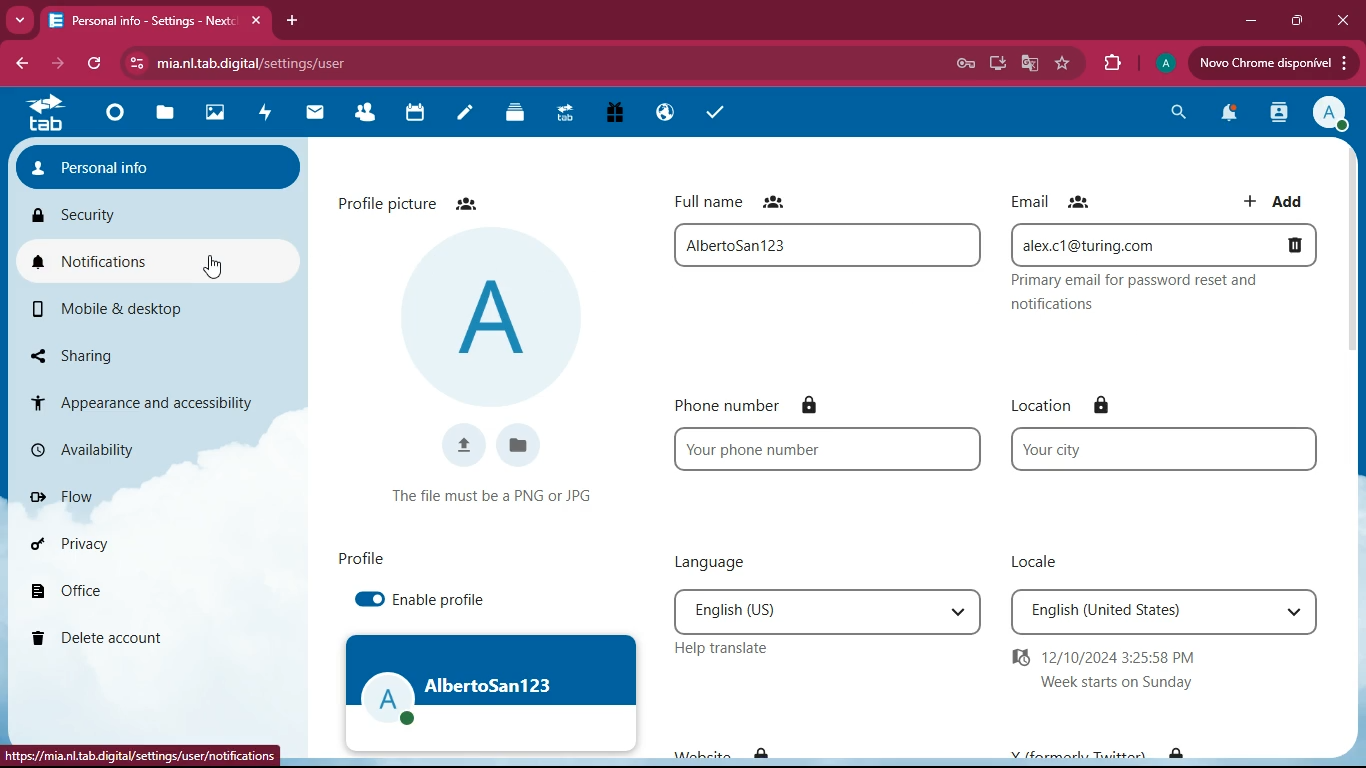 The height and width of the screenshot is (768, 1366). Describe the element at coordinates (1063, 64) in the screenshot. I see `favourite` at that location.